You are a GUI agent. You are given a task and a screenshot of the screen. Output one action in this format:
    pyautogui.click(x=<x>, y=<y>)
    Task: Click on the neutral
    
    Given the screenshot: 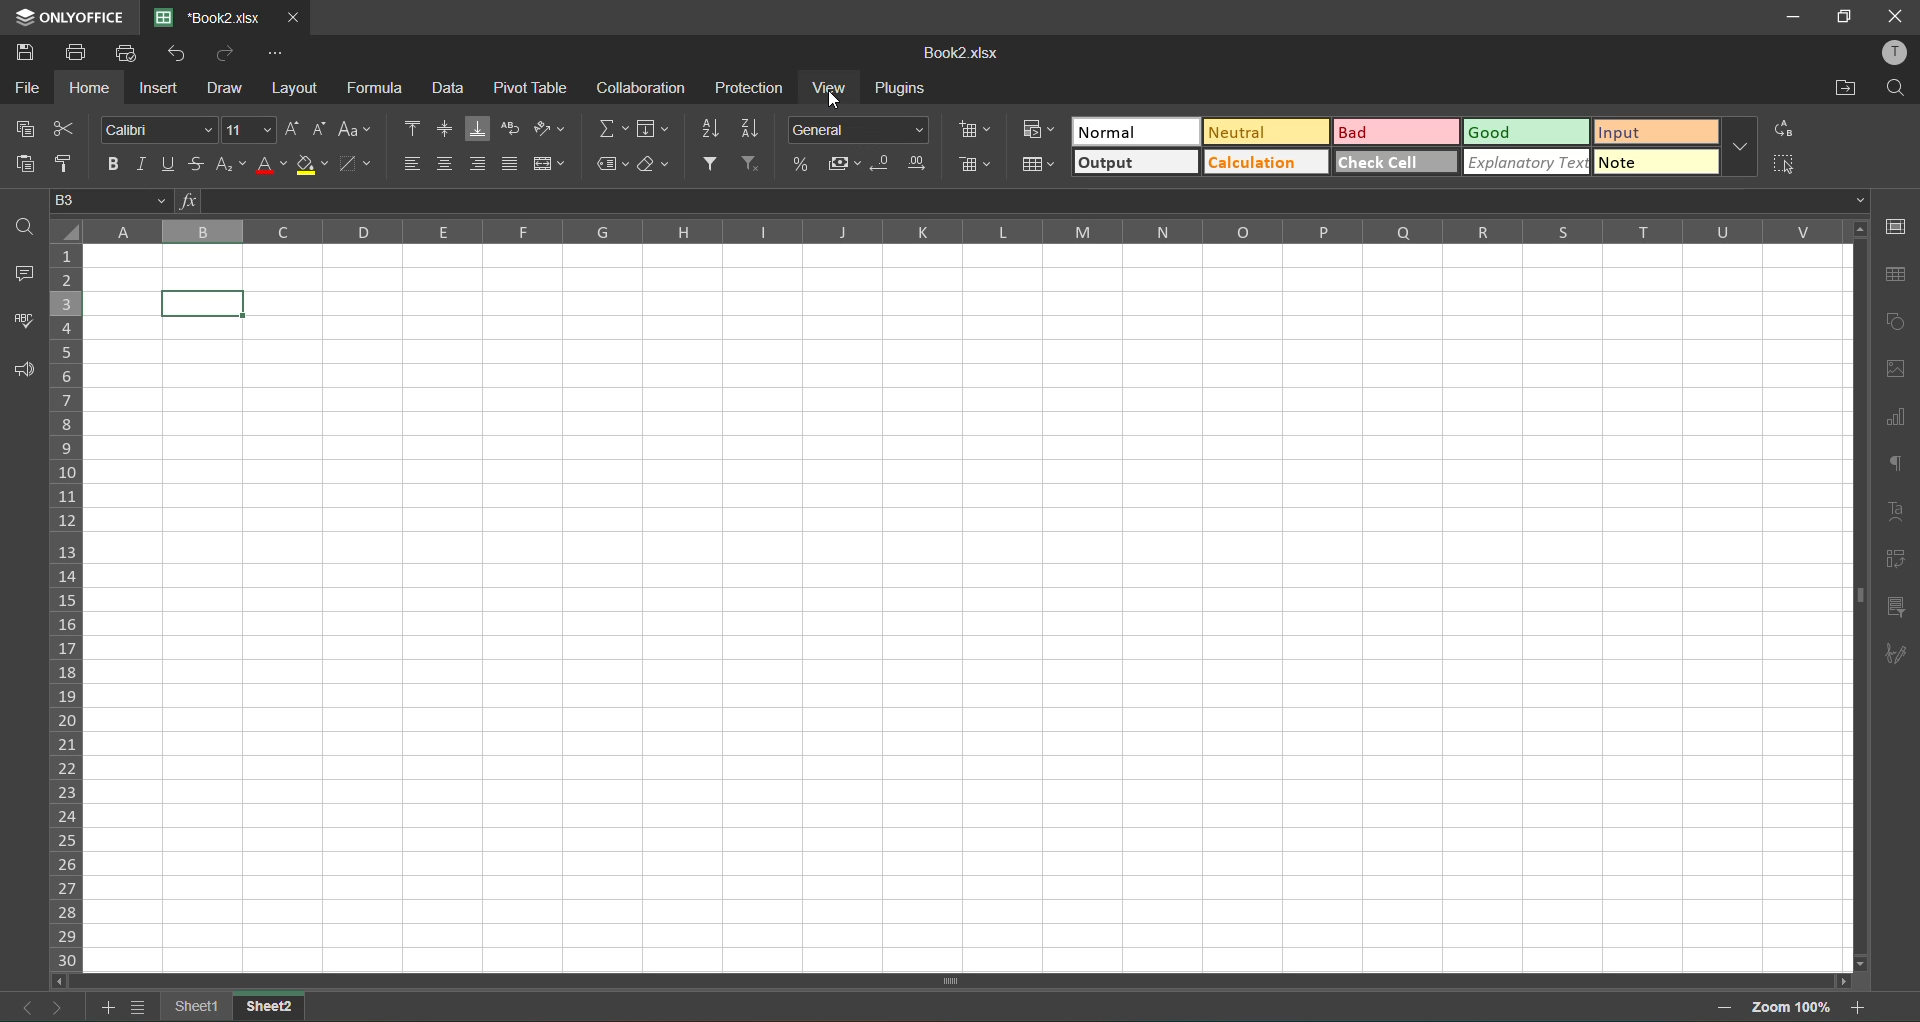 What is the action you would take?
    pyautogui.click(x=1267, y=134)
    